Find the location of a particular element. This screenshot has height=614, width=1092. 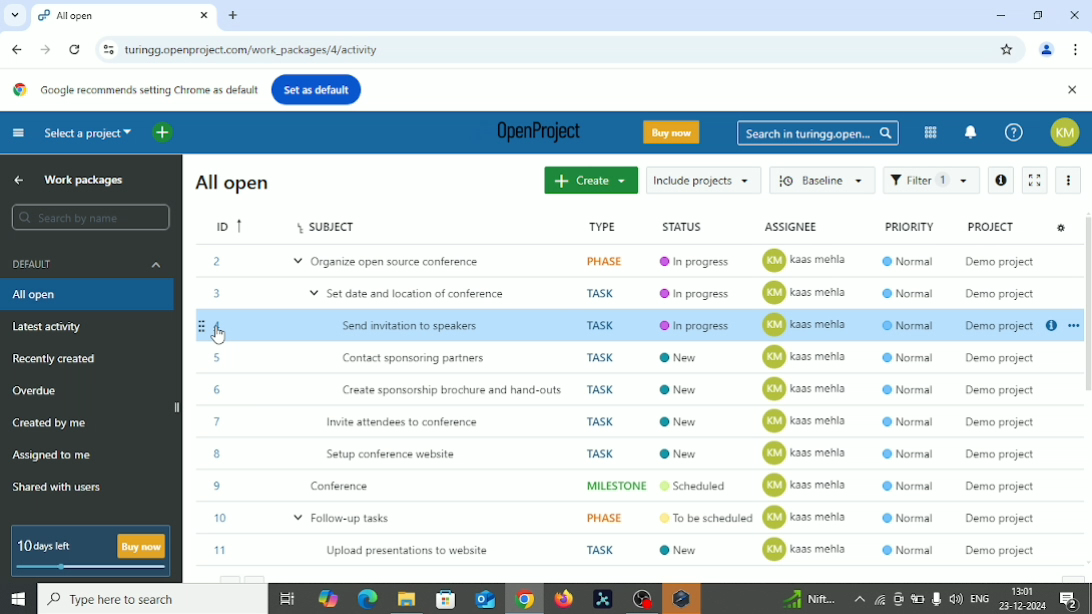

Wifi is located at coordinates (877, 599).